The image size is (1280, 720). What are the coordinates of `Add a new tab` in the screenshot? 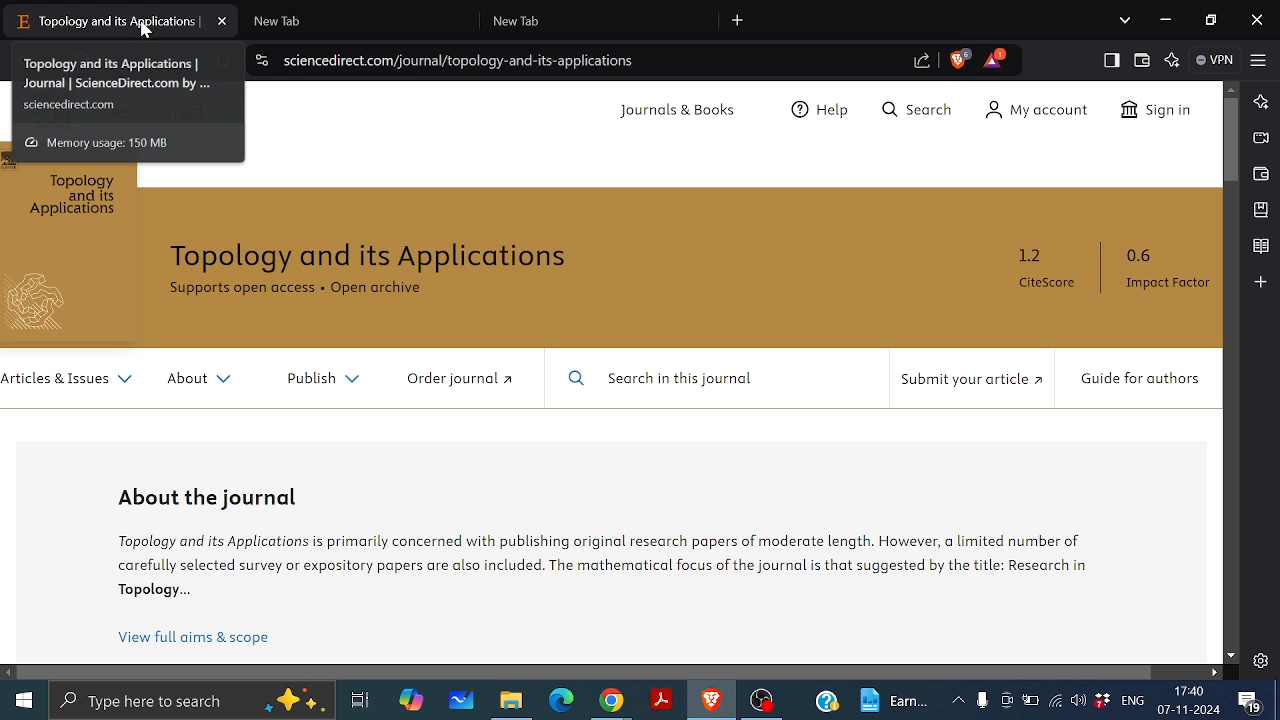 It's located at (739, 20).